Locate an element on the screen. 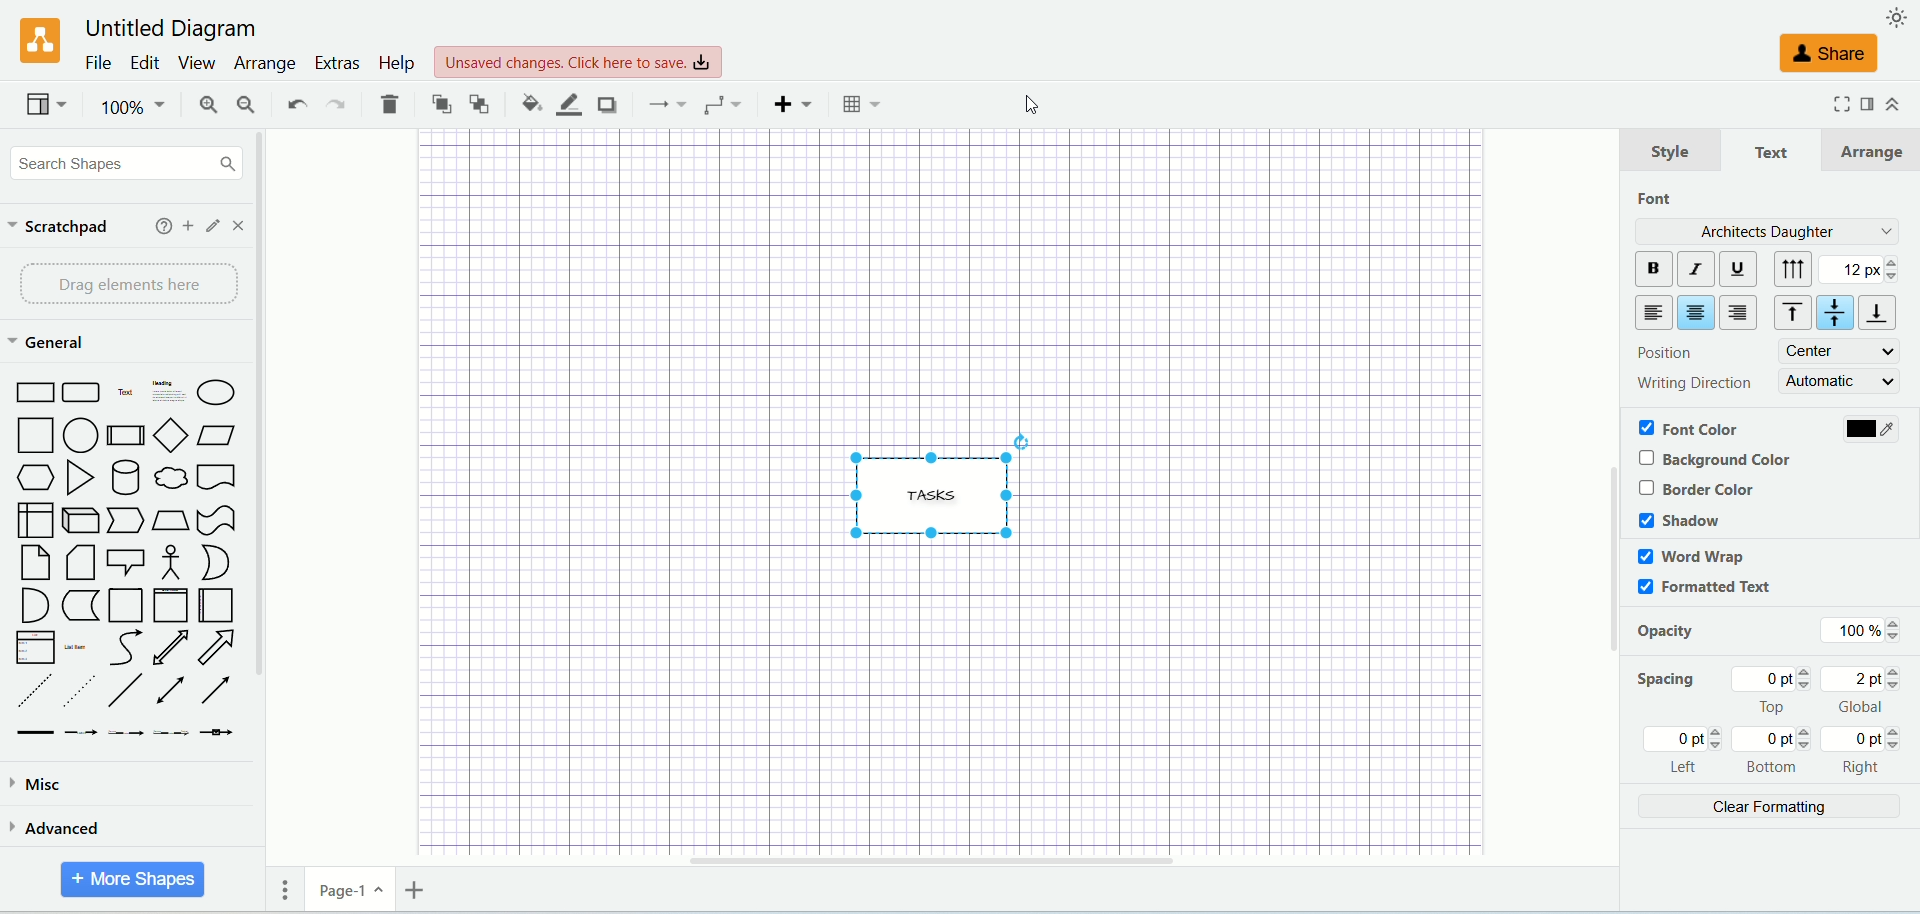 The width and height of the screenshot is (1920, 914). close is located at coordinates (242, 225).